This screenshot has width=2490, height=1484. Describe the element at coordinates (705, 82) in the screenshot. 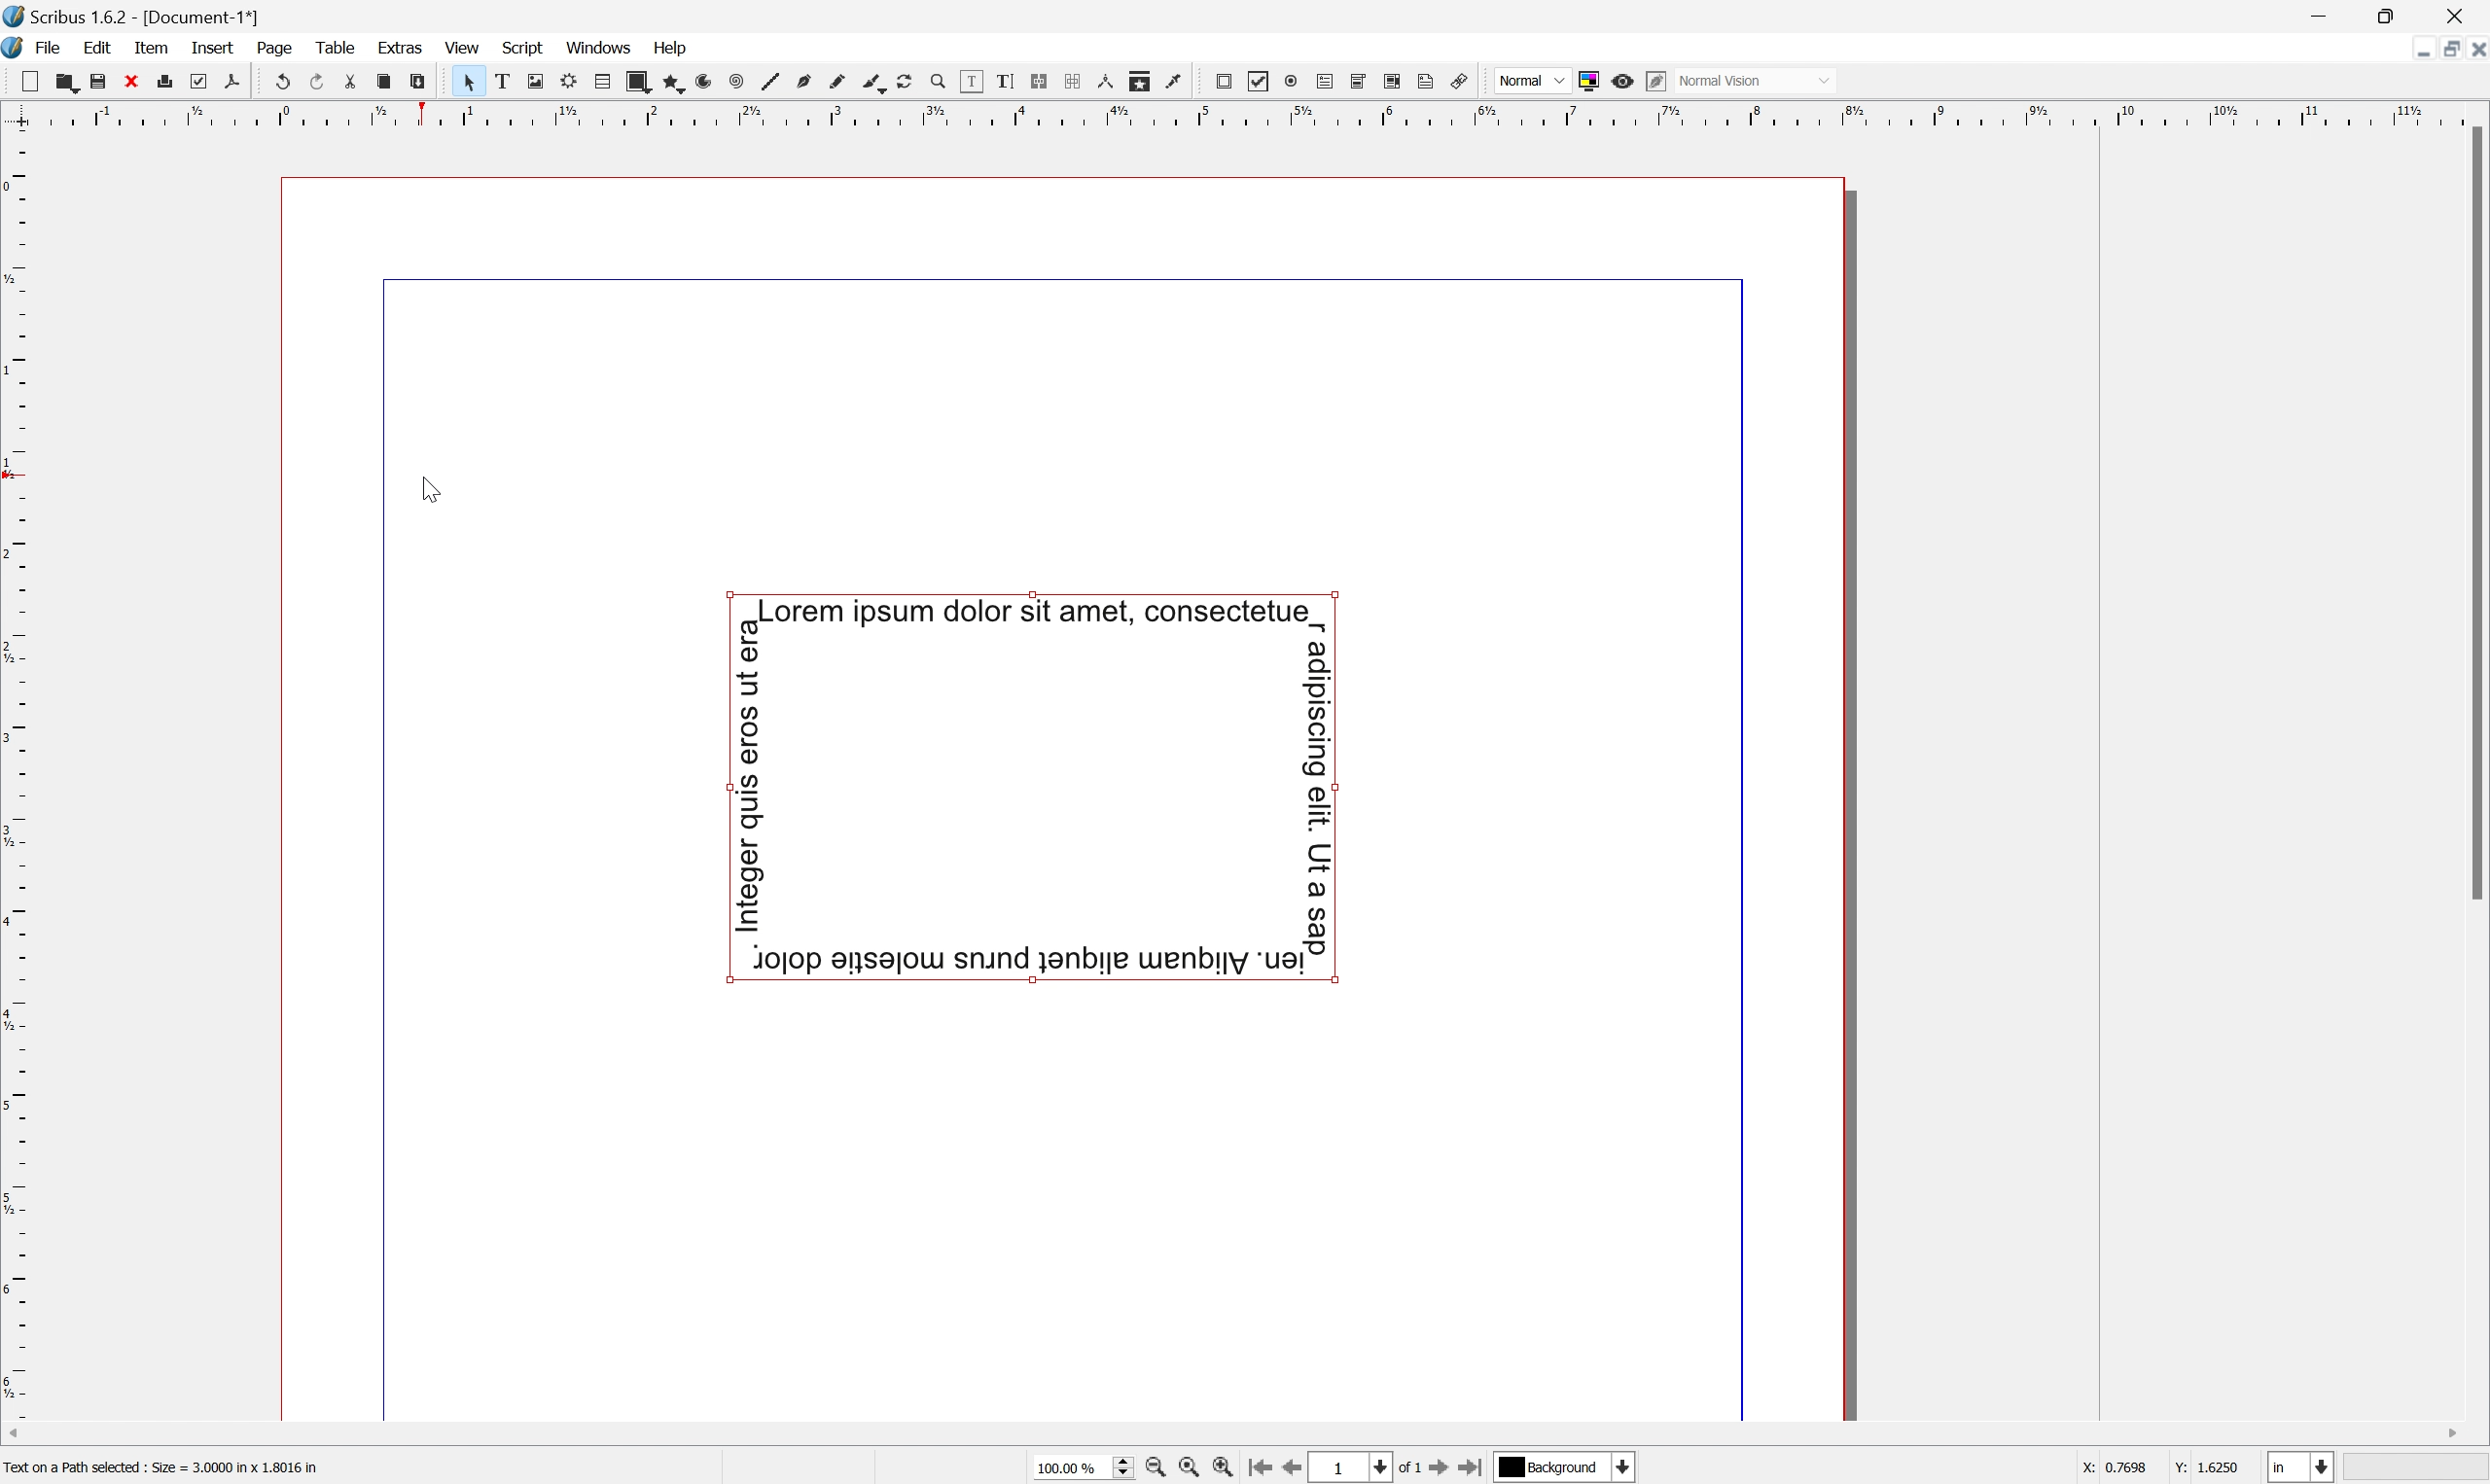

I see `Arc` at that location.